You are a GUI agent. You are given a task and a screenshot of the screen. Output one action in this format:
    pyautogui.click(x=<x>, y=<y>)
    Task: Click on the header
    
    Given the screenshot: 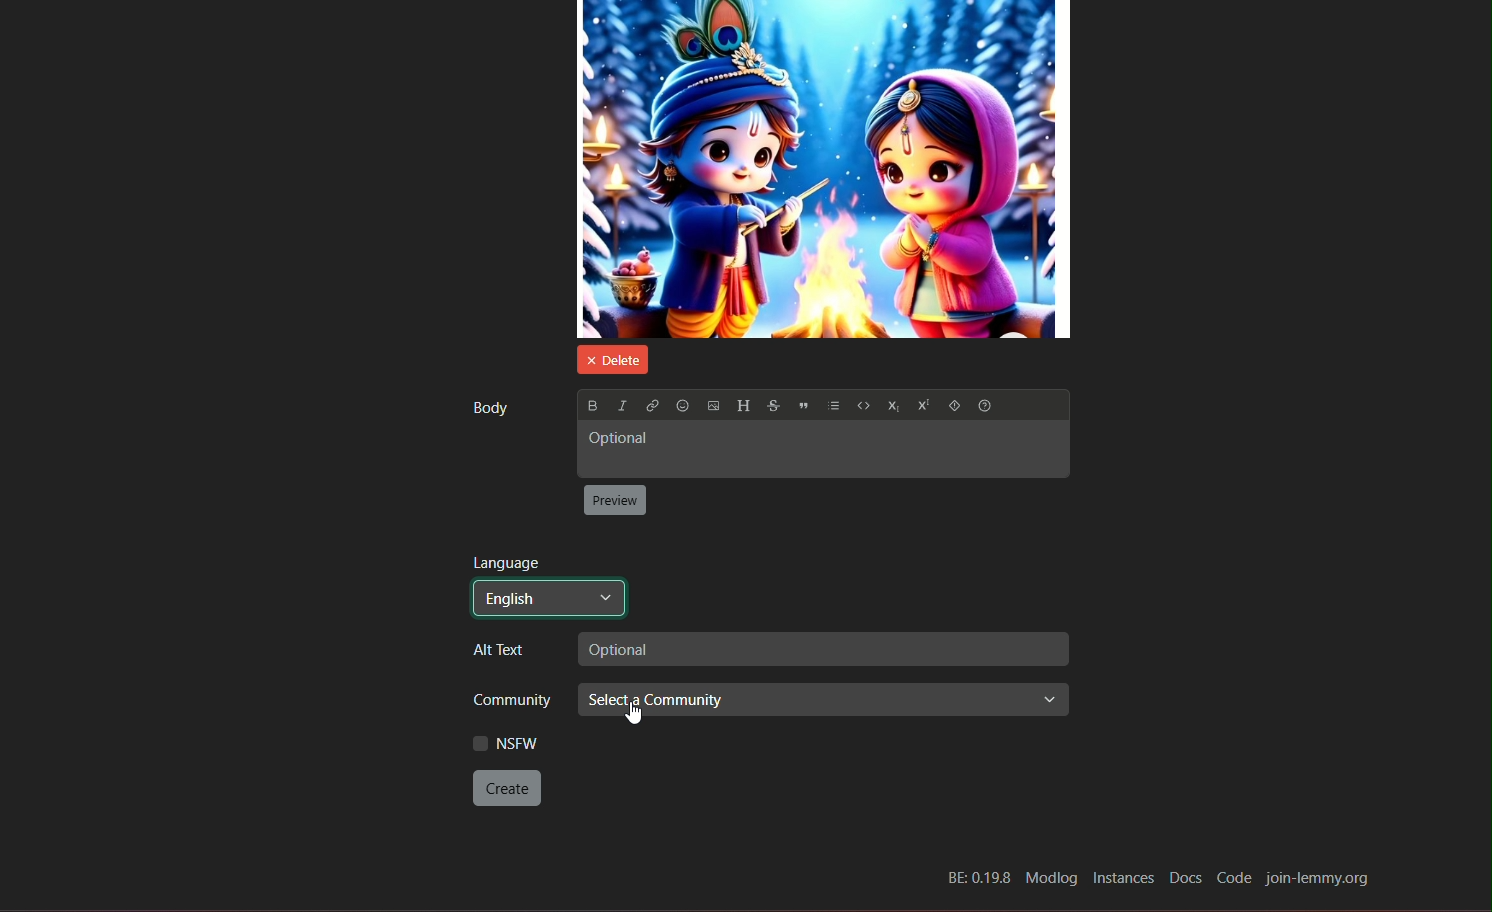 What is the action you would take?
    pyautogui.click(x=743, y=406)
    